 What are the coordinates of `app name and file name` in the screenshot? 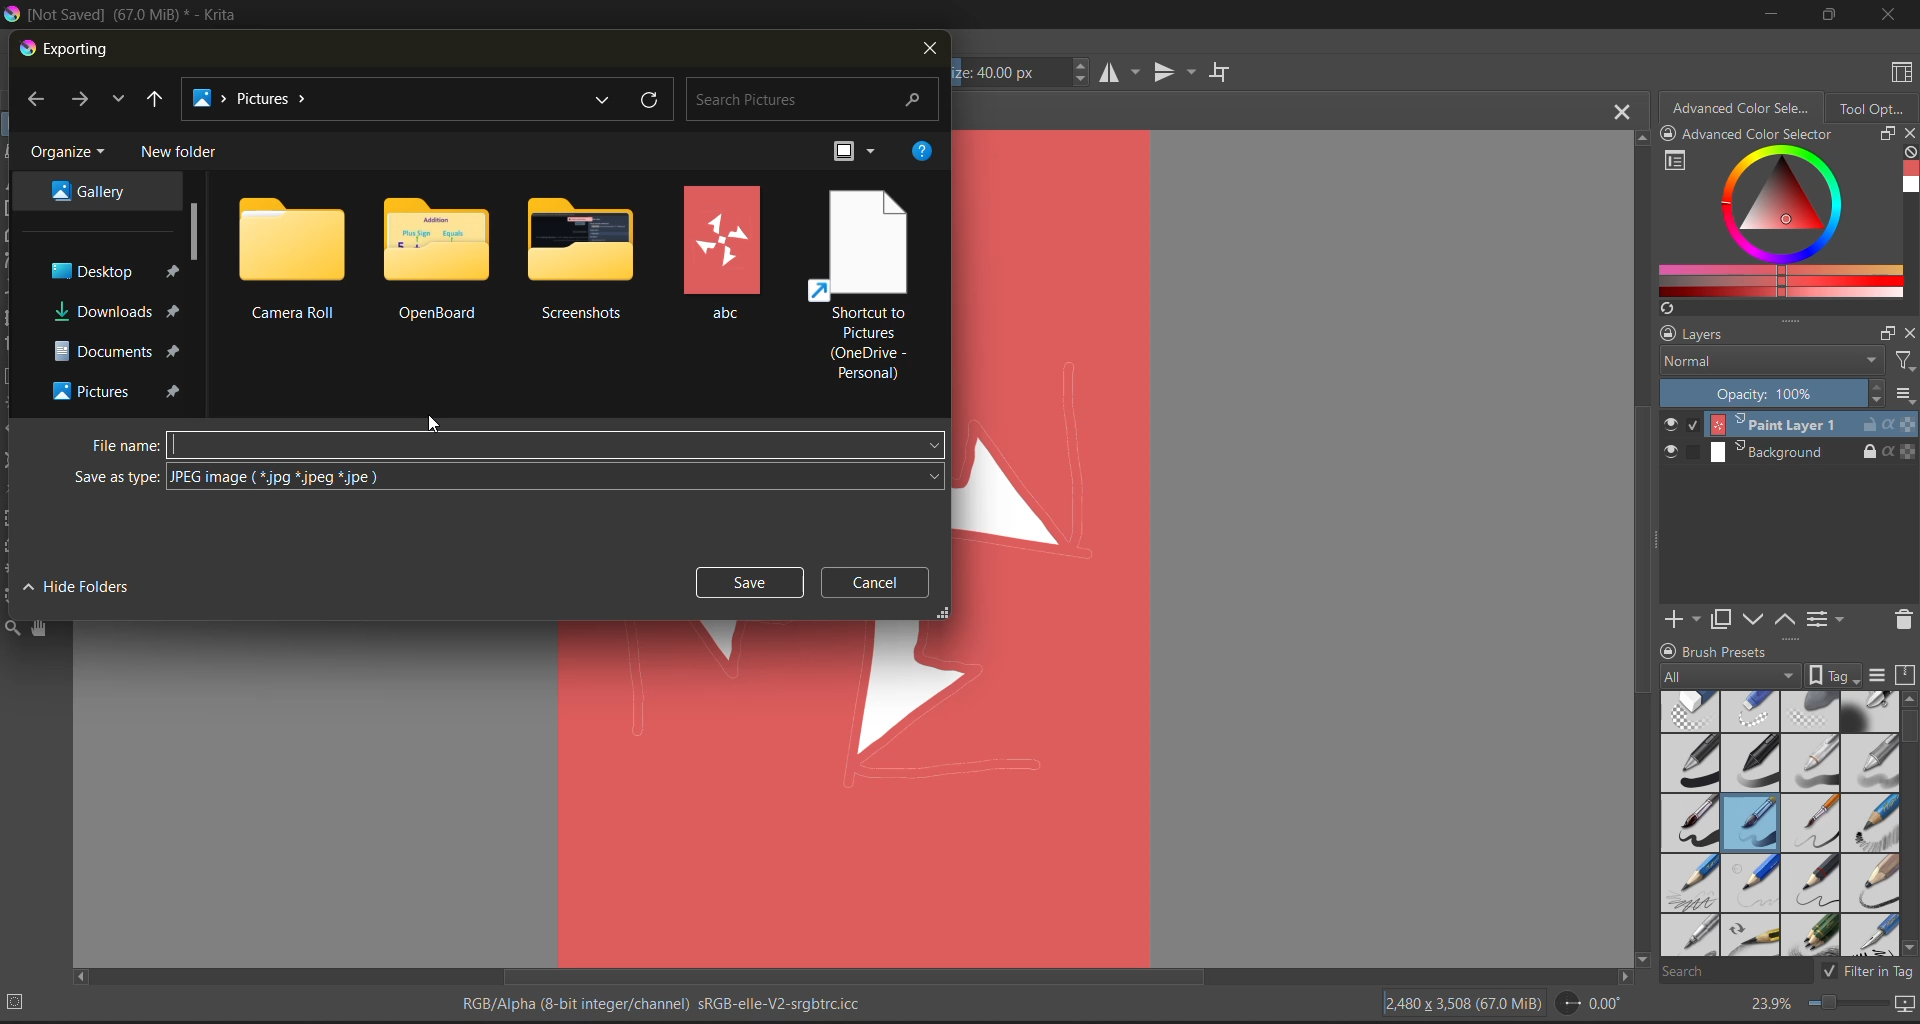 It's located at (138, 17).